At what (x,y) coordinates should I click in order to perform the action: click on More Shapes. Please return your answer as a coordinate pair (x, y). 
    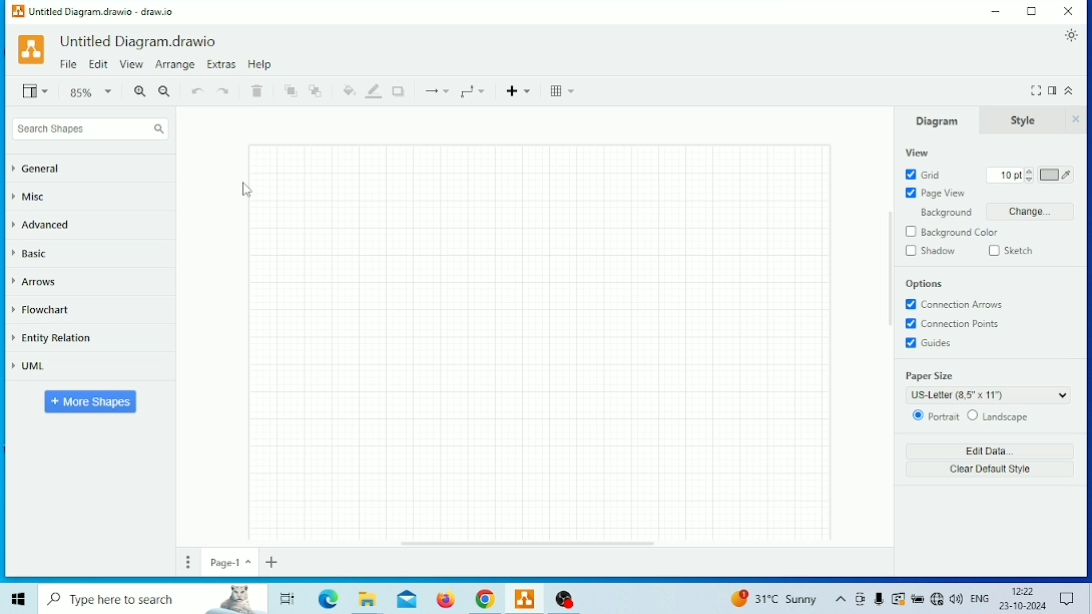
    Looking at the image, I should click on (92, 402).